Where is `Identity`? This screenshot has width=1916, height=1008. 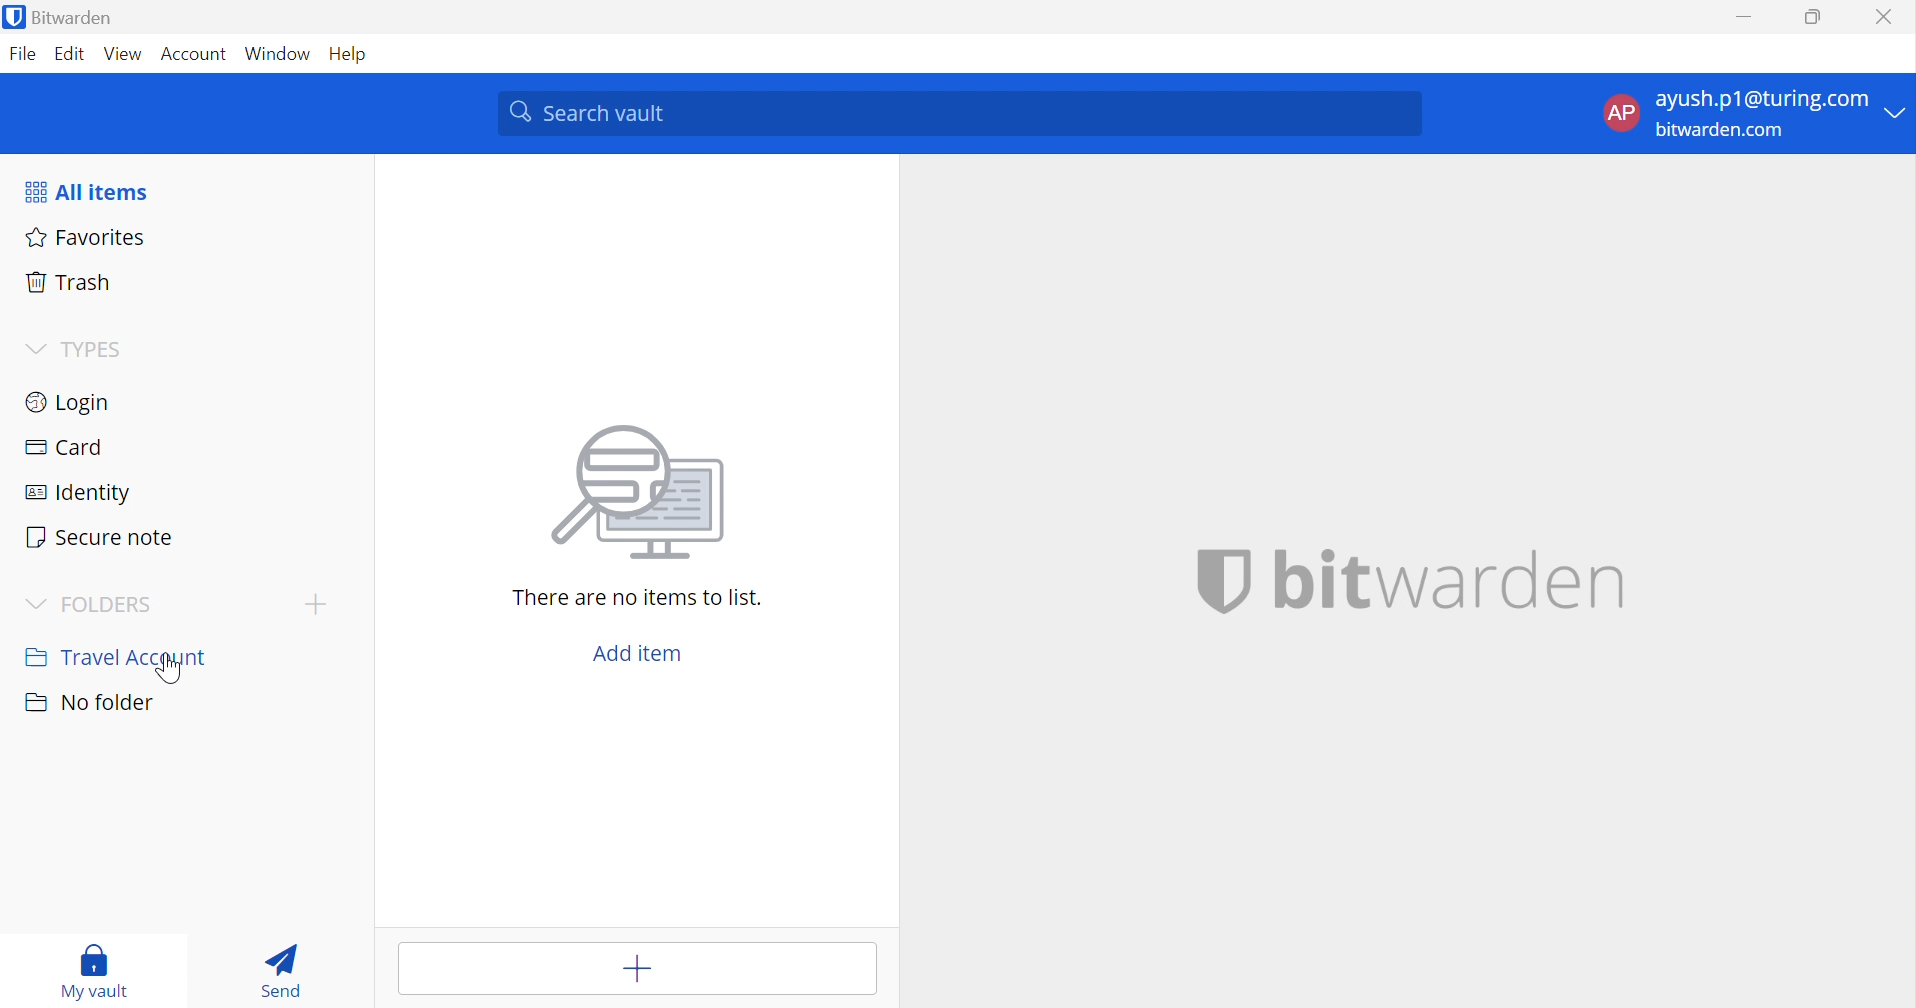
Identity is located at coordinates (82, 492).